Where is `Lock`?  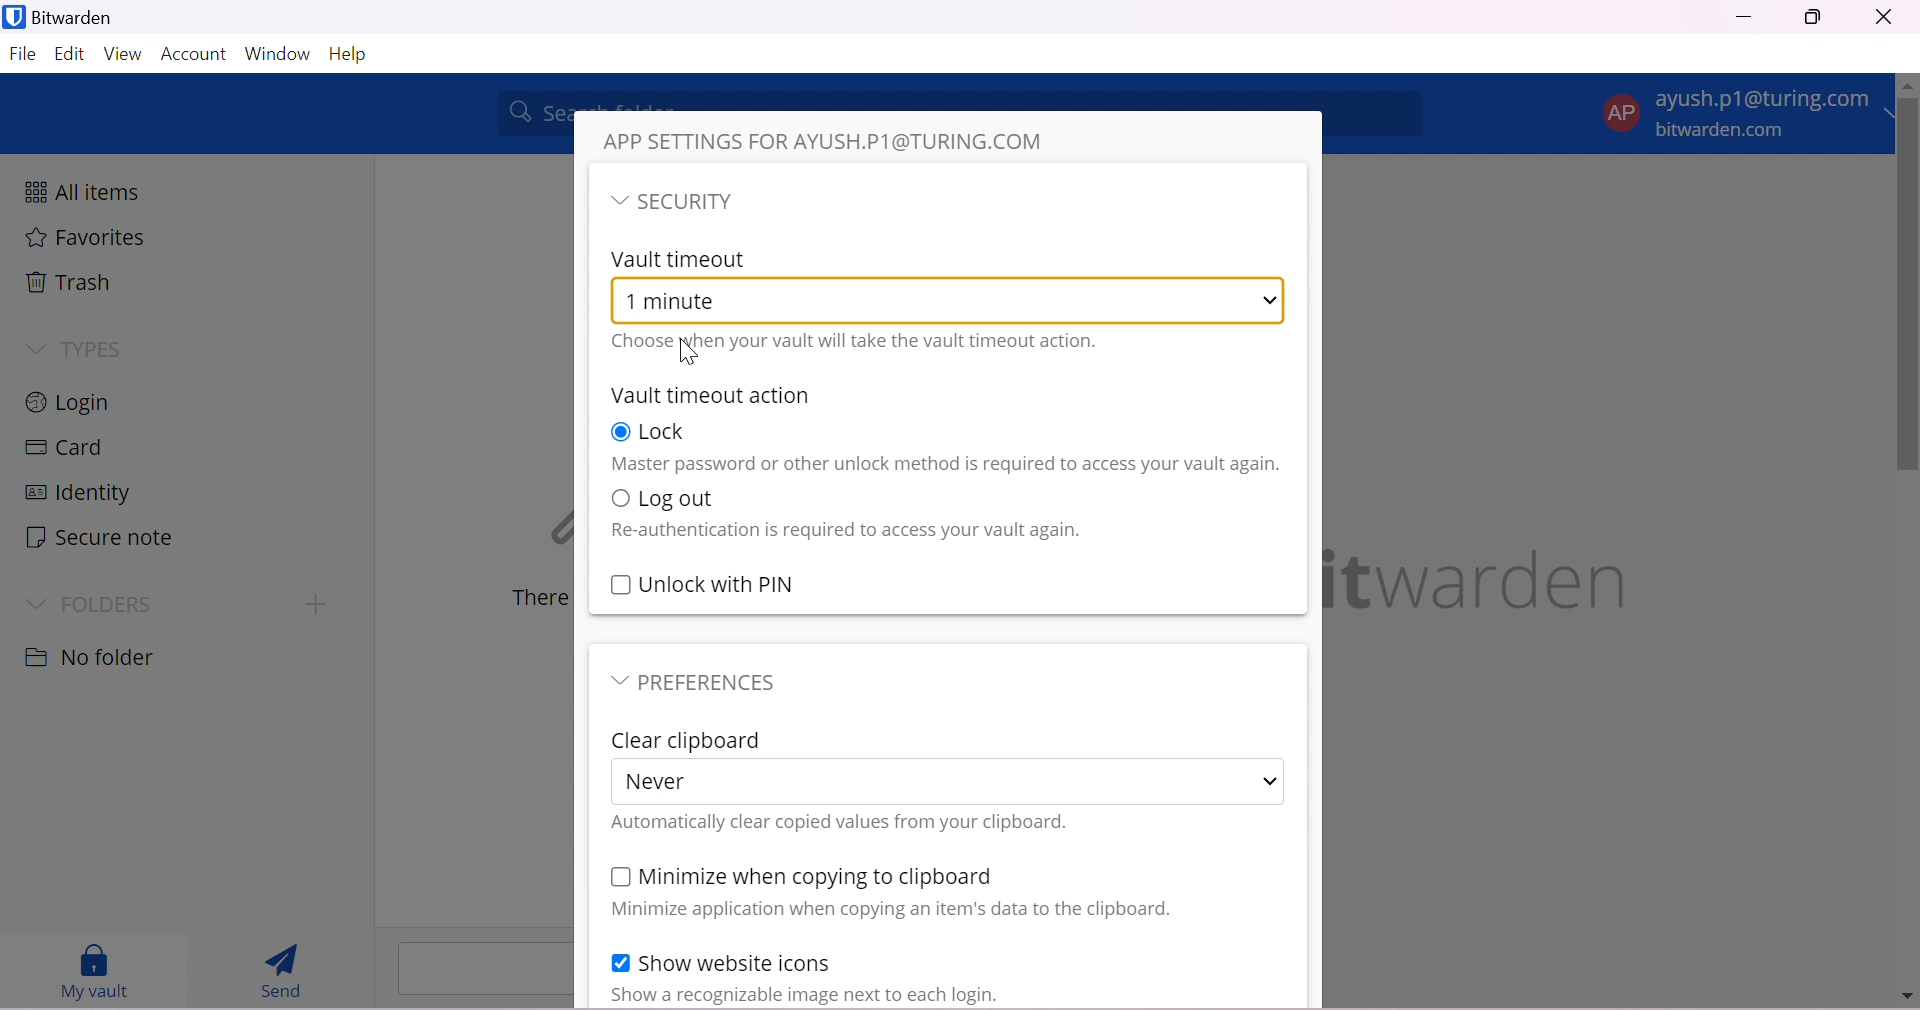 Lock is located at coordinates (670, 431).